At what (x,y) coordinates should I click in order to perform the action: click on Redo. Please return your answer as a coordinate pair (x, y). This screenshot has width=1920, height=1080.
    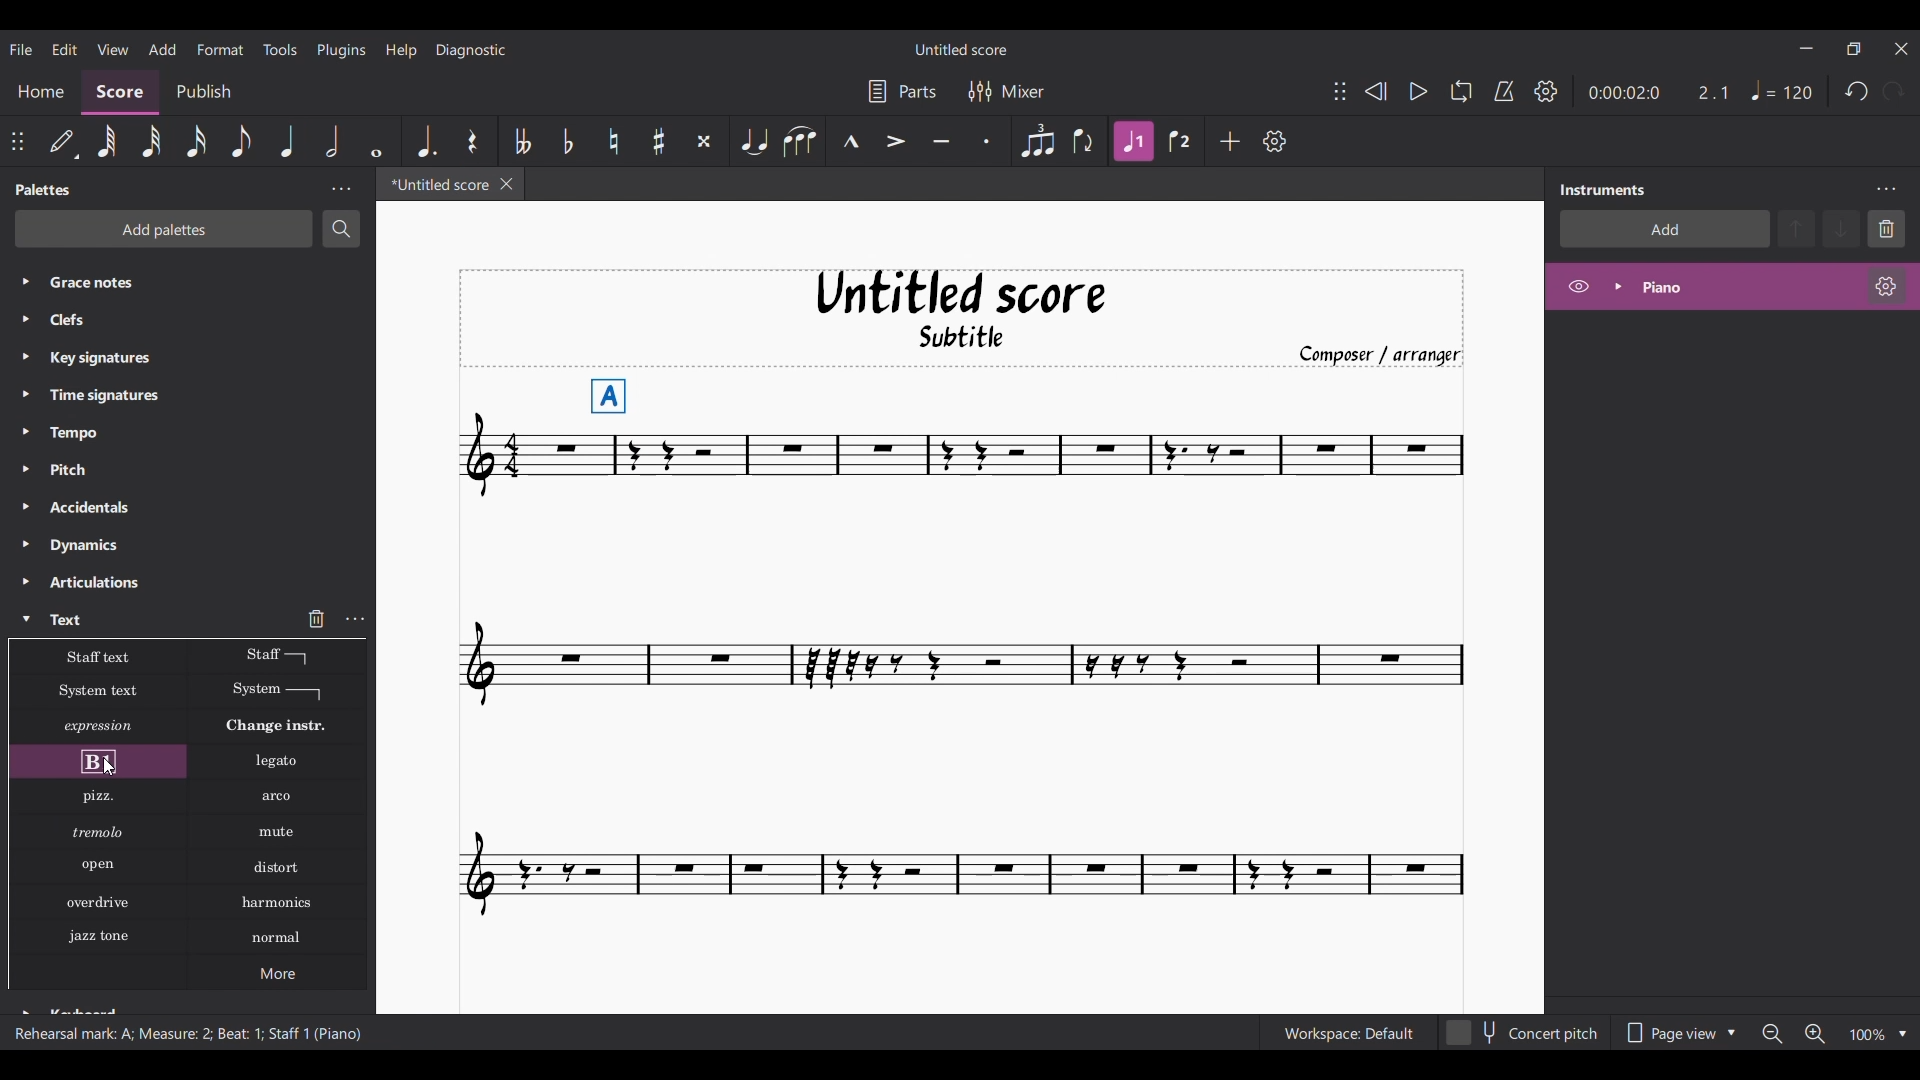
    Looking at the image, I should click on (1895, 91).